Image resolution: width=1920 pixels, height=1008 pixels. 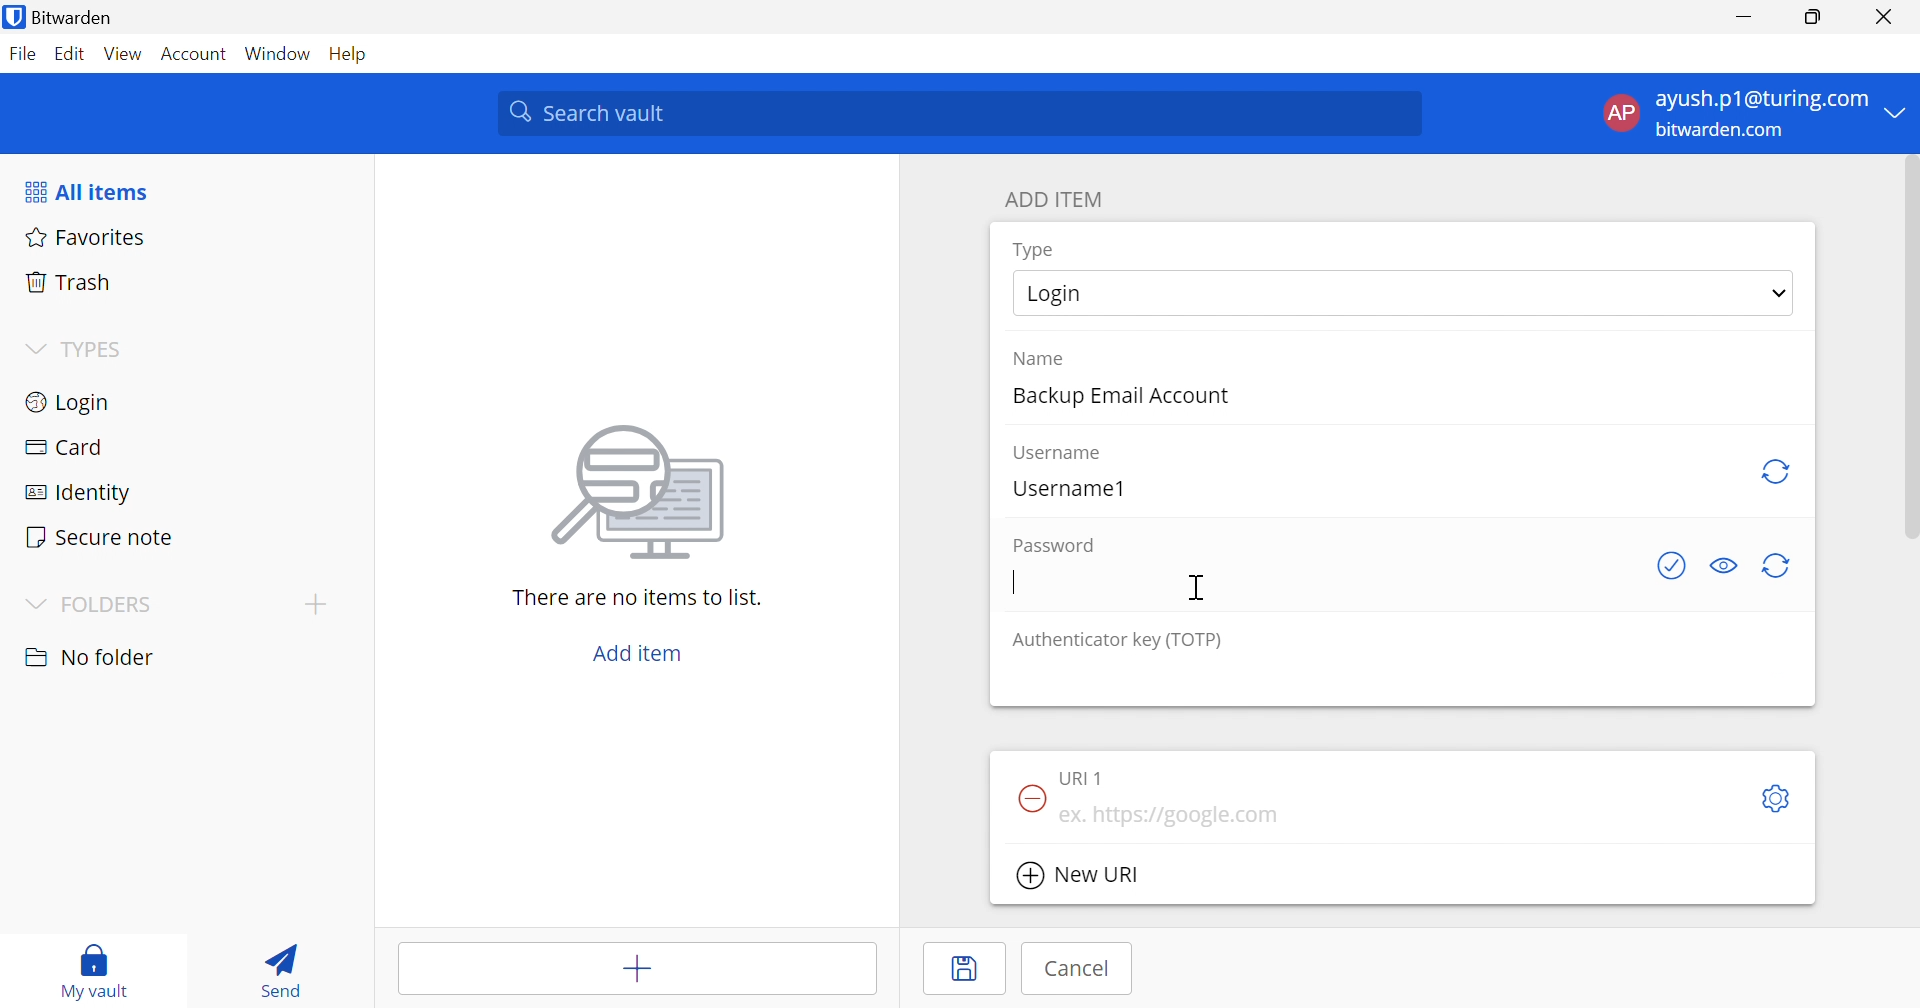 I want to click on Generate password, so click(x=1781, y=567).